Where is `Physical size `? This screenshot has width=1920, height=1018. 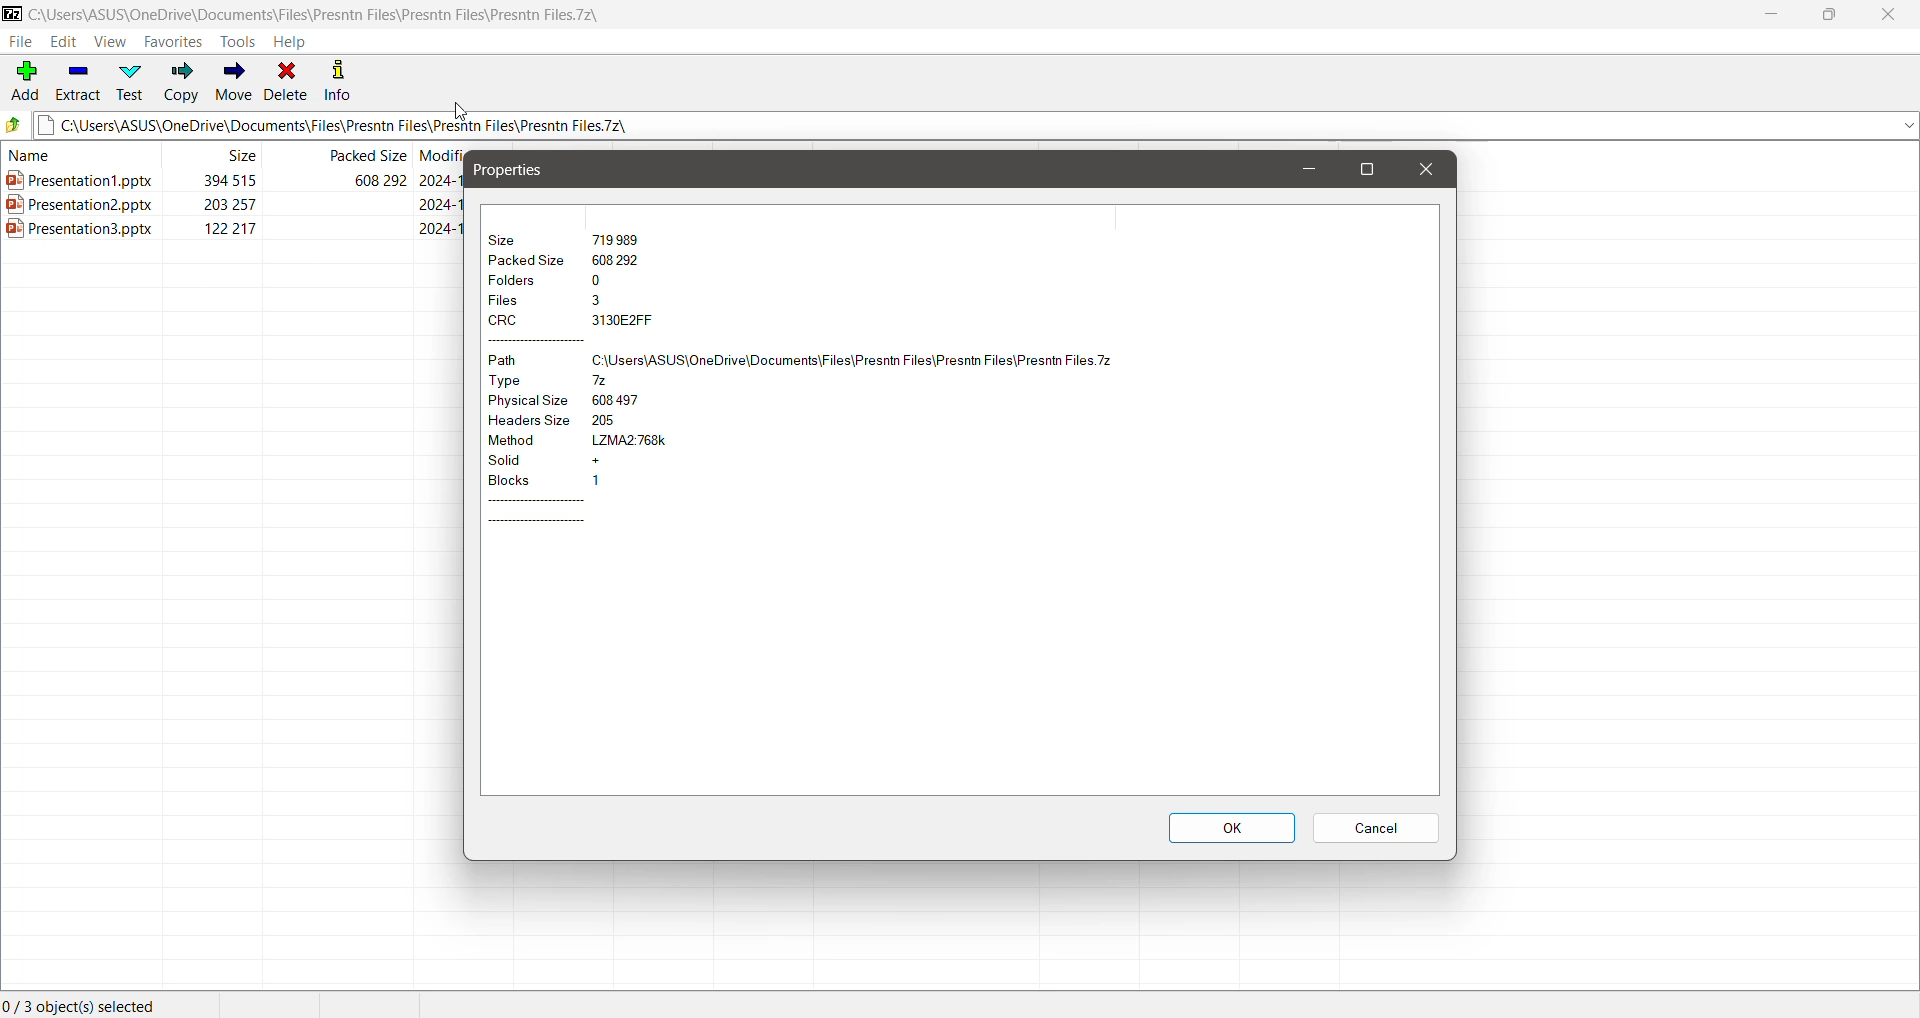
Physical size  is located at coordinates (531, 402).